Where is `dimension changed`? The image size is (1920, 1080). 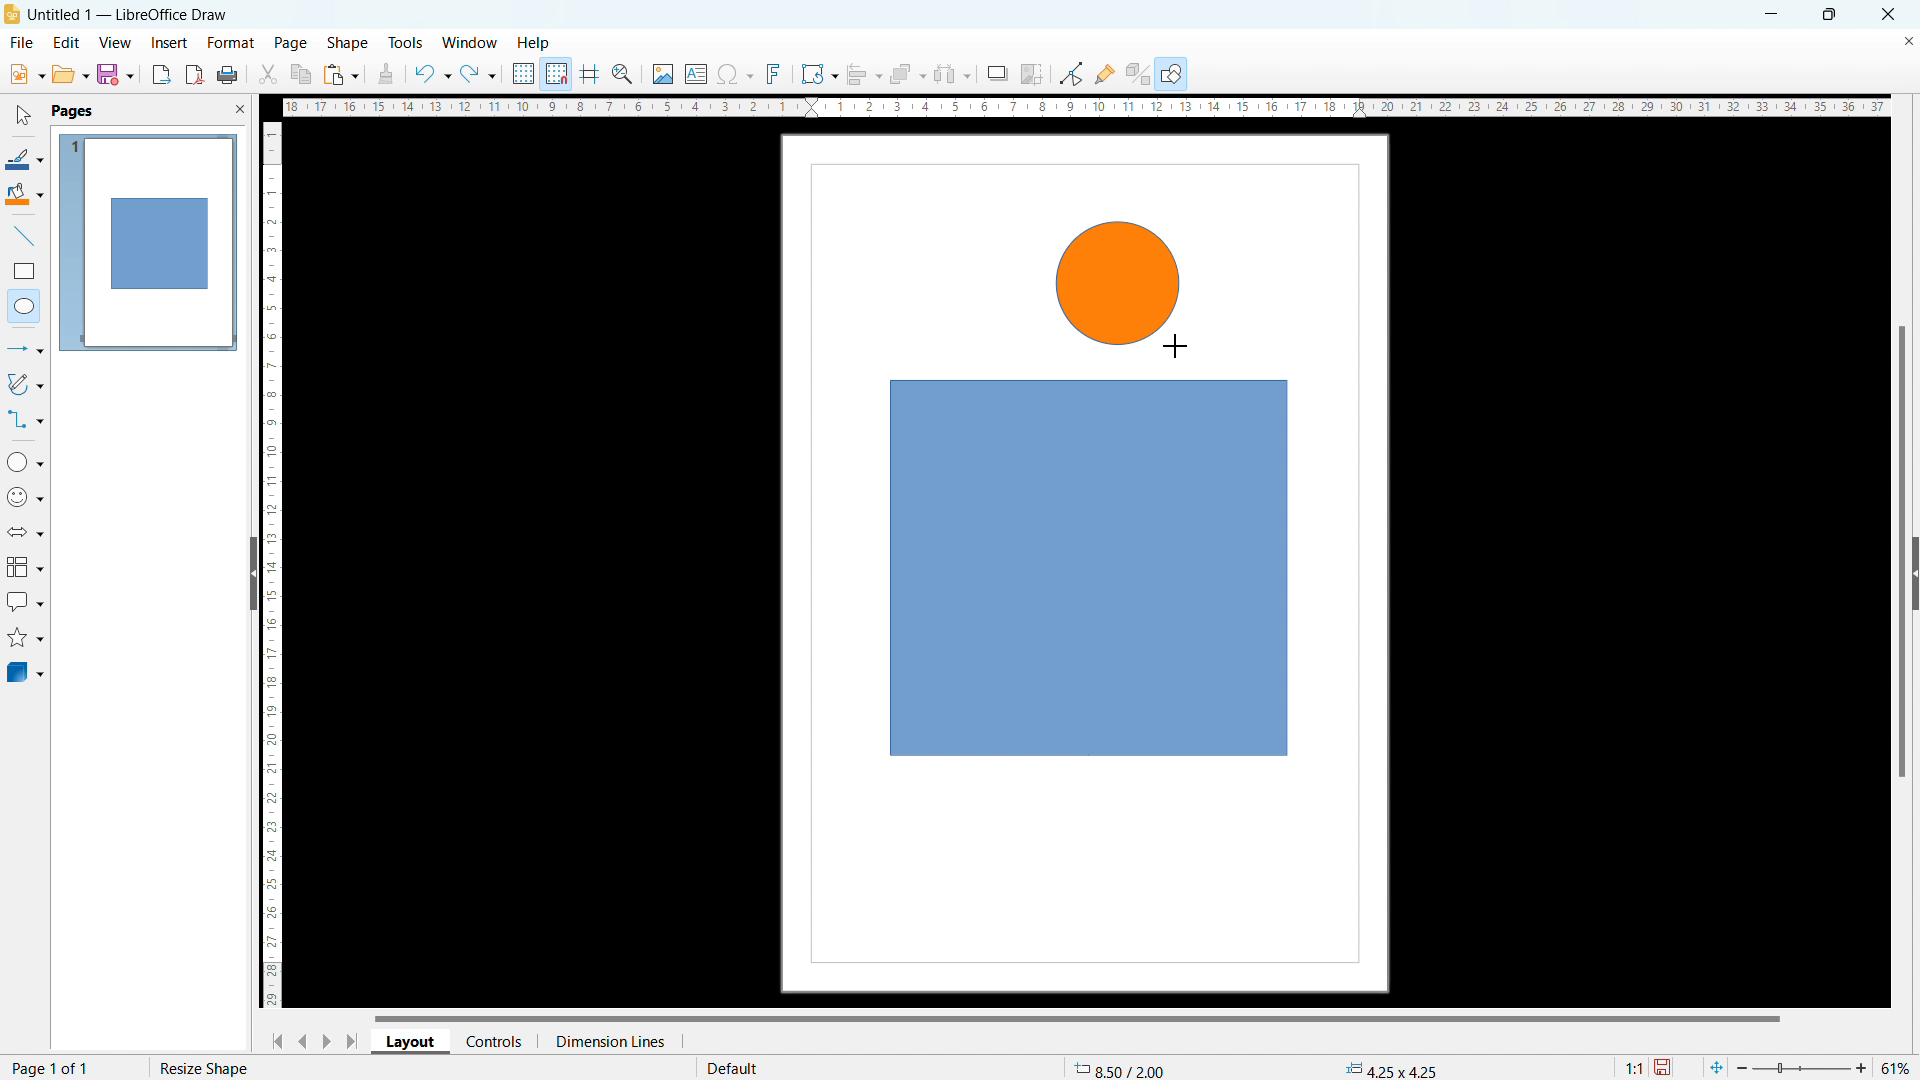
dimension changed is located at coordinates (1390, 1068).